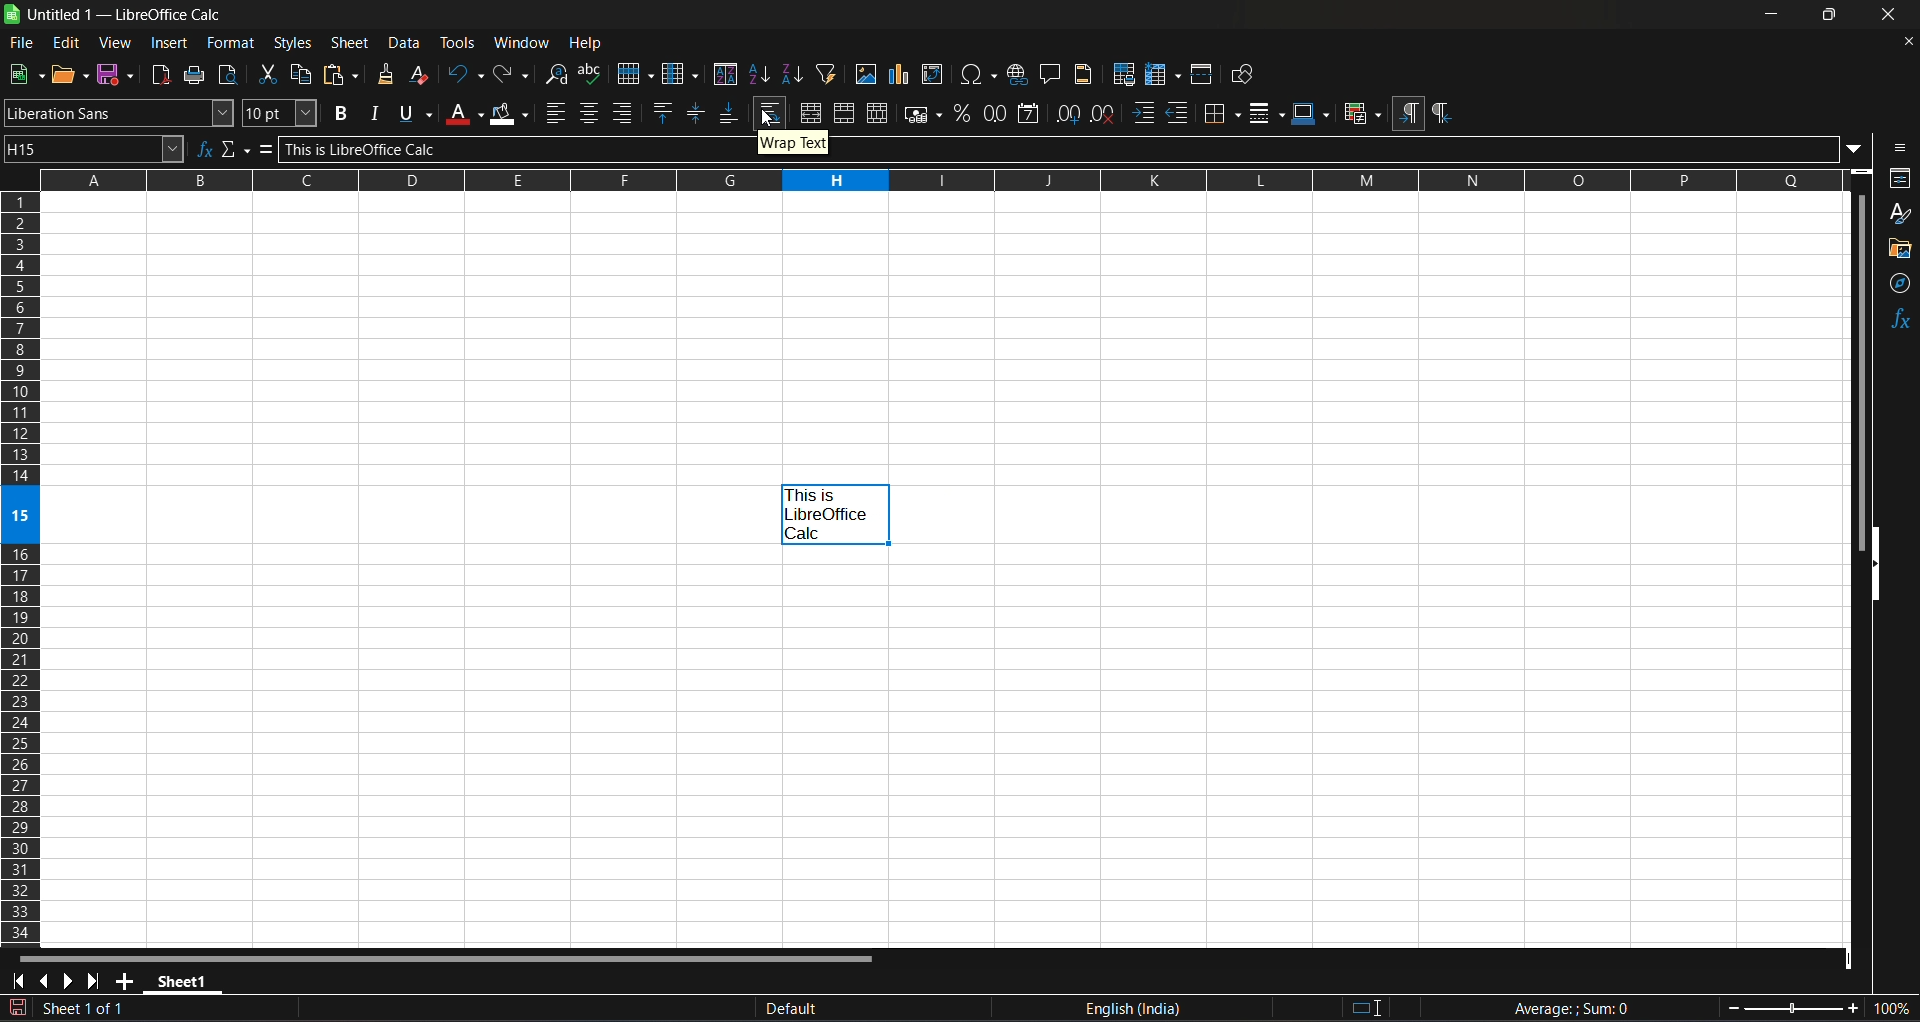  What do you see at coordinates (1448, 114) in the screenshot?
I see `right to left` at bounding box center [1448, 114].